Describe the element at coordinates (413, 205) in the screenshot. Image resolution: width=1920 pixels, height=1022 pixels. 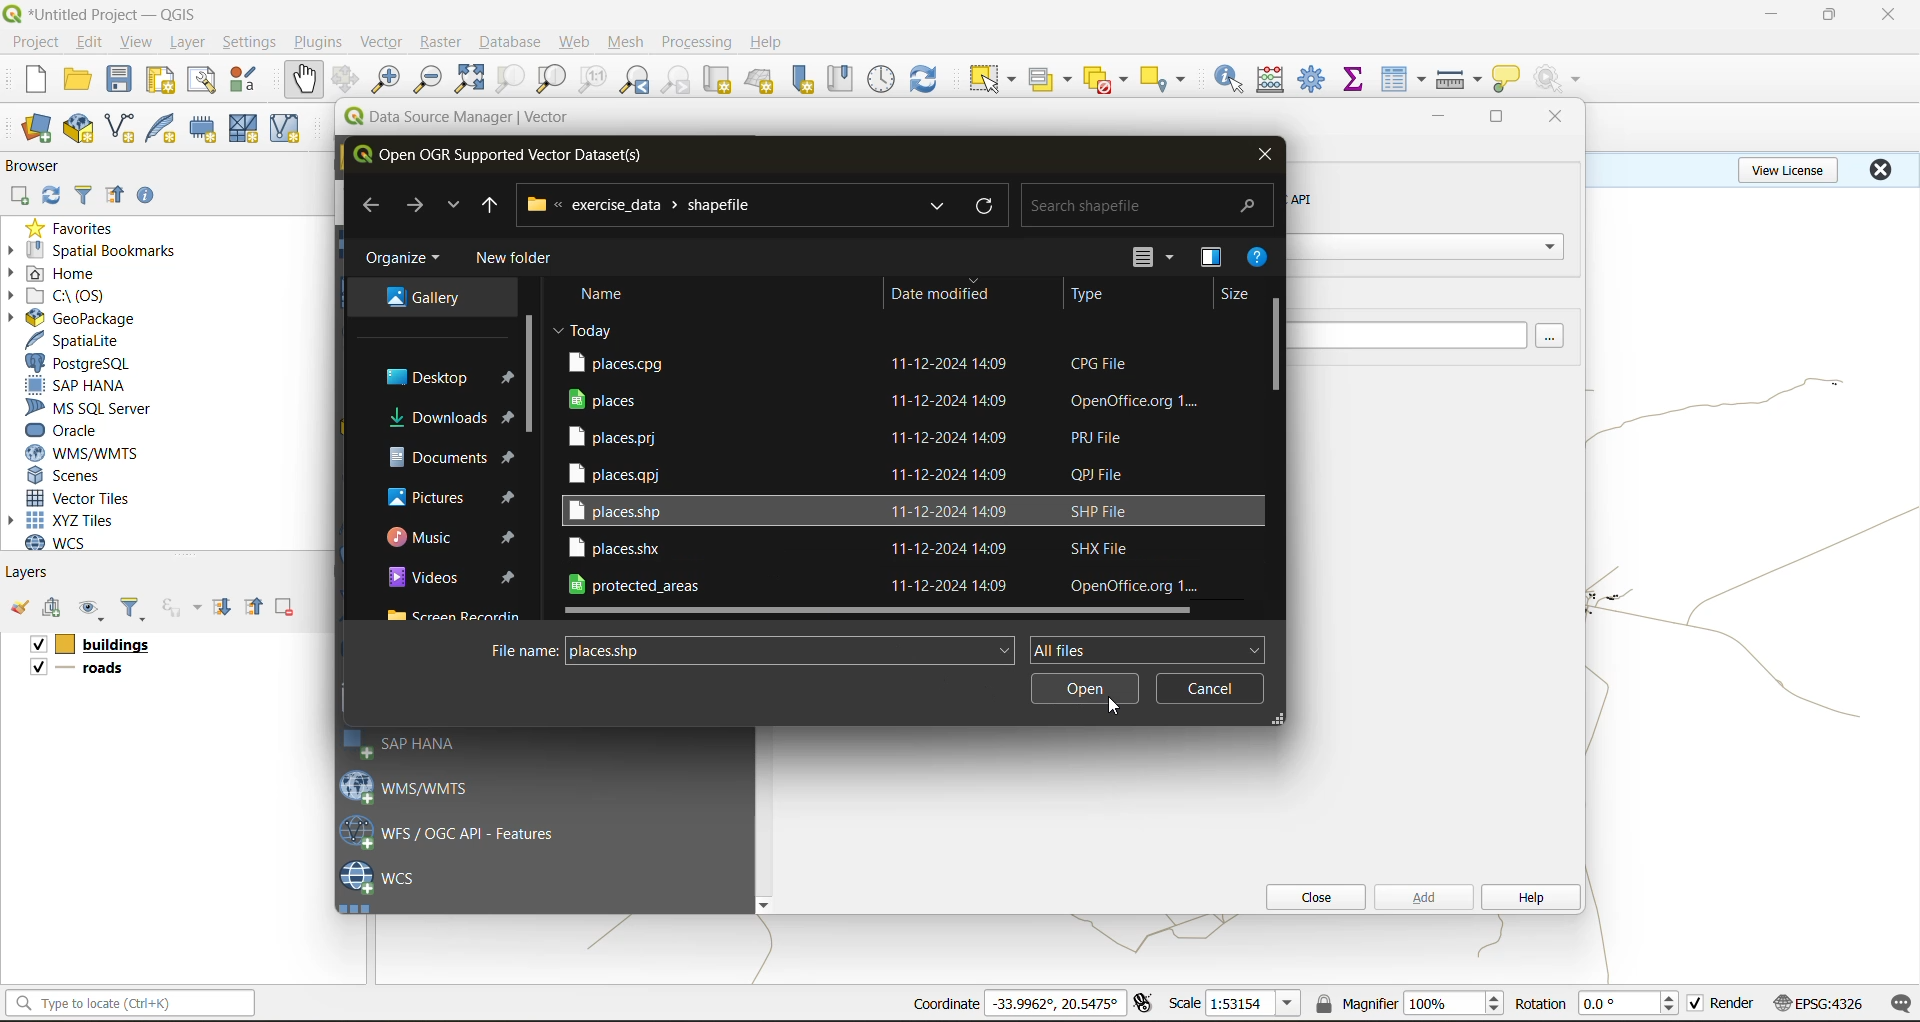
I see `forward` at that location.